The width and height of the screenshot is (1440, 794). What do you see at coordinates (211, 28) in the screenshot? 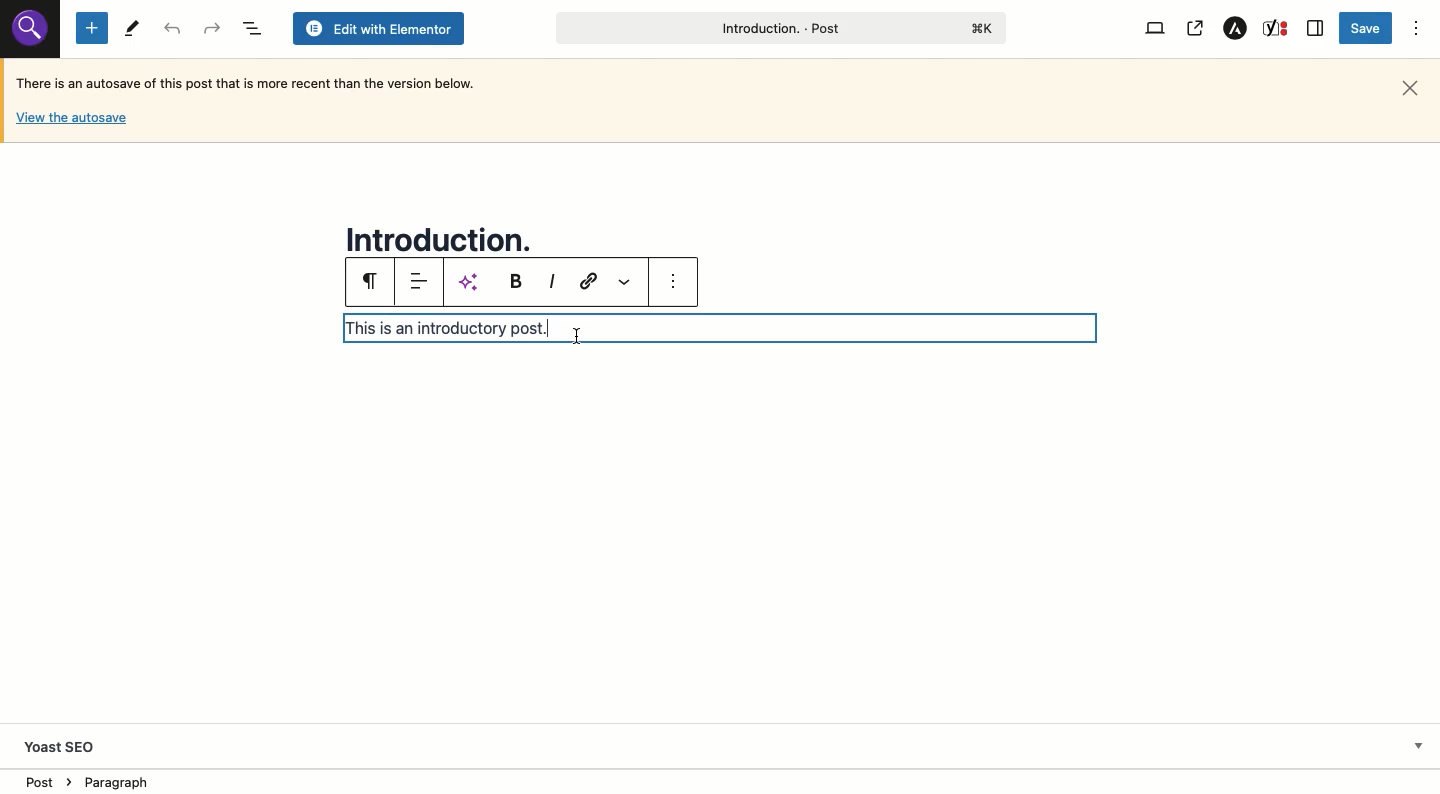
I see `Undo` at bounding box center [211, 28].